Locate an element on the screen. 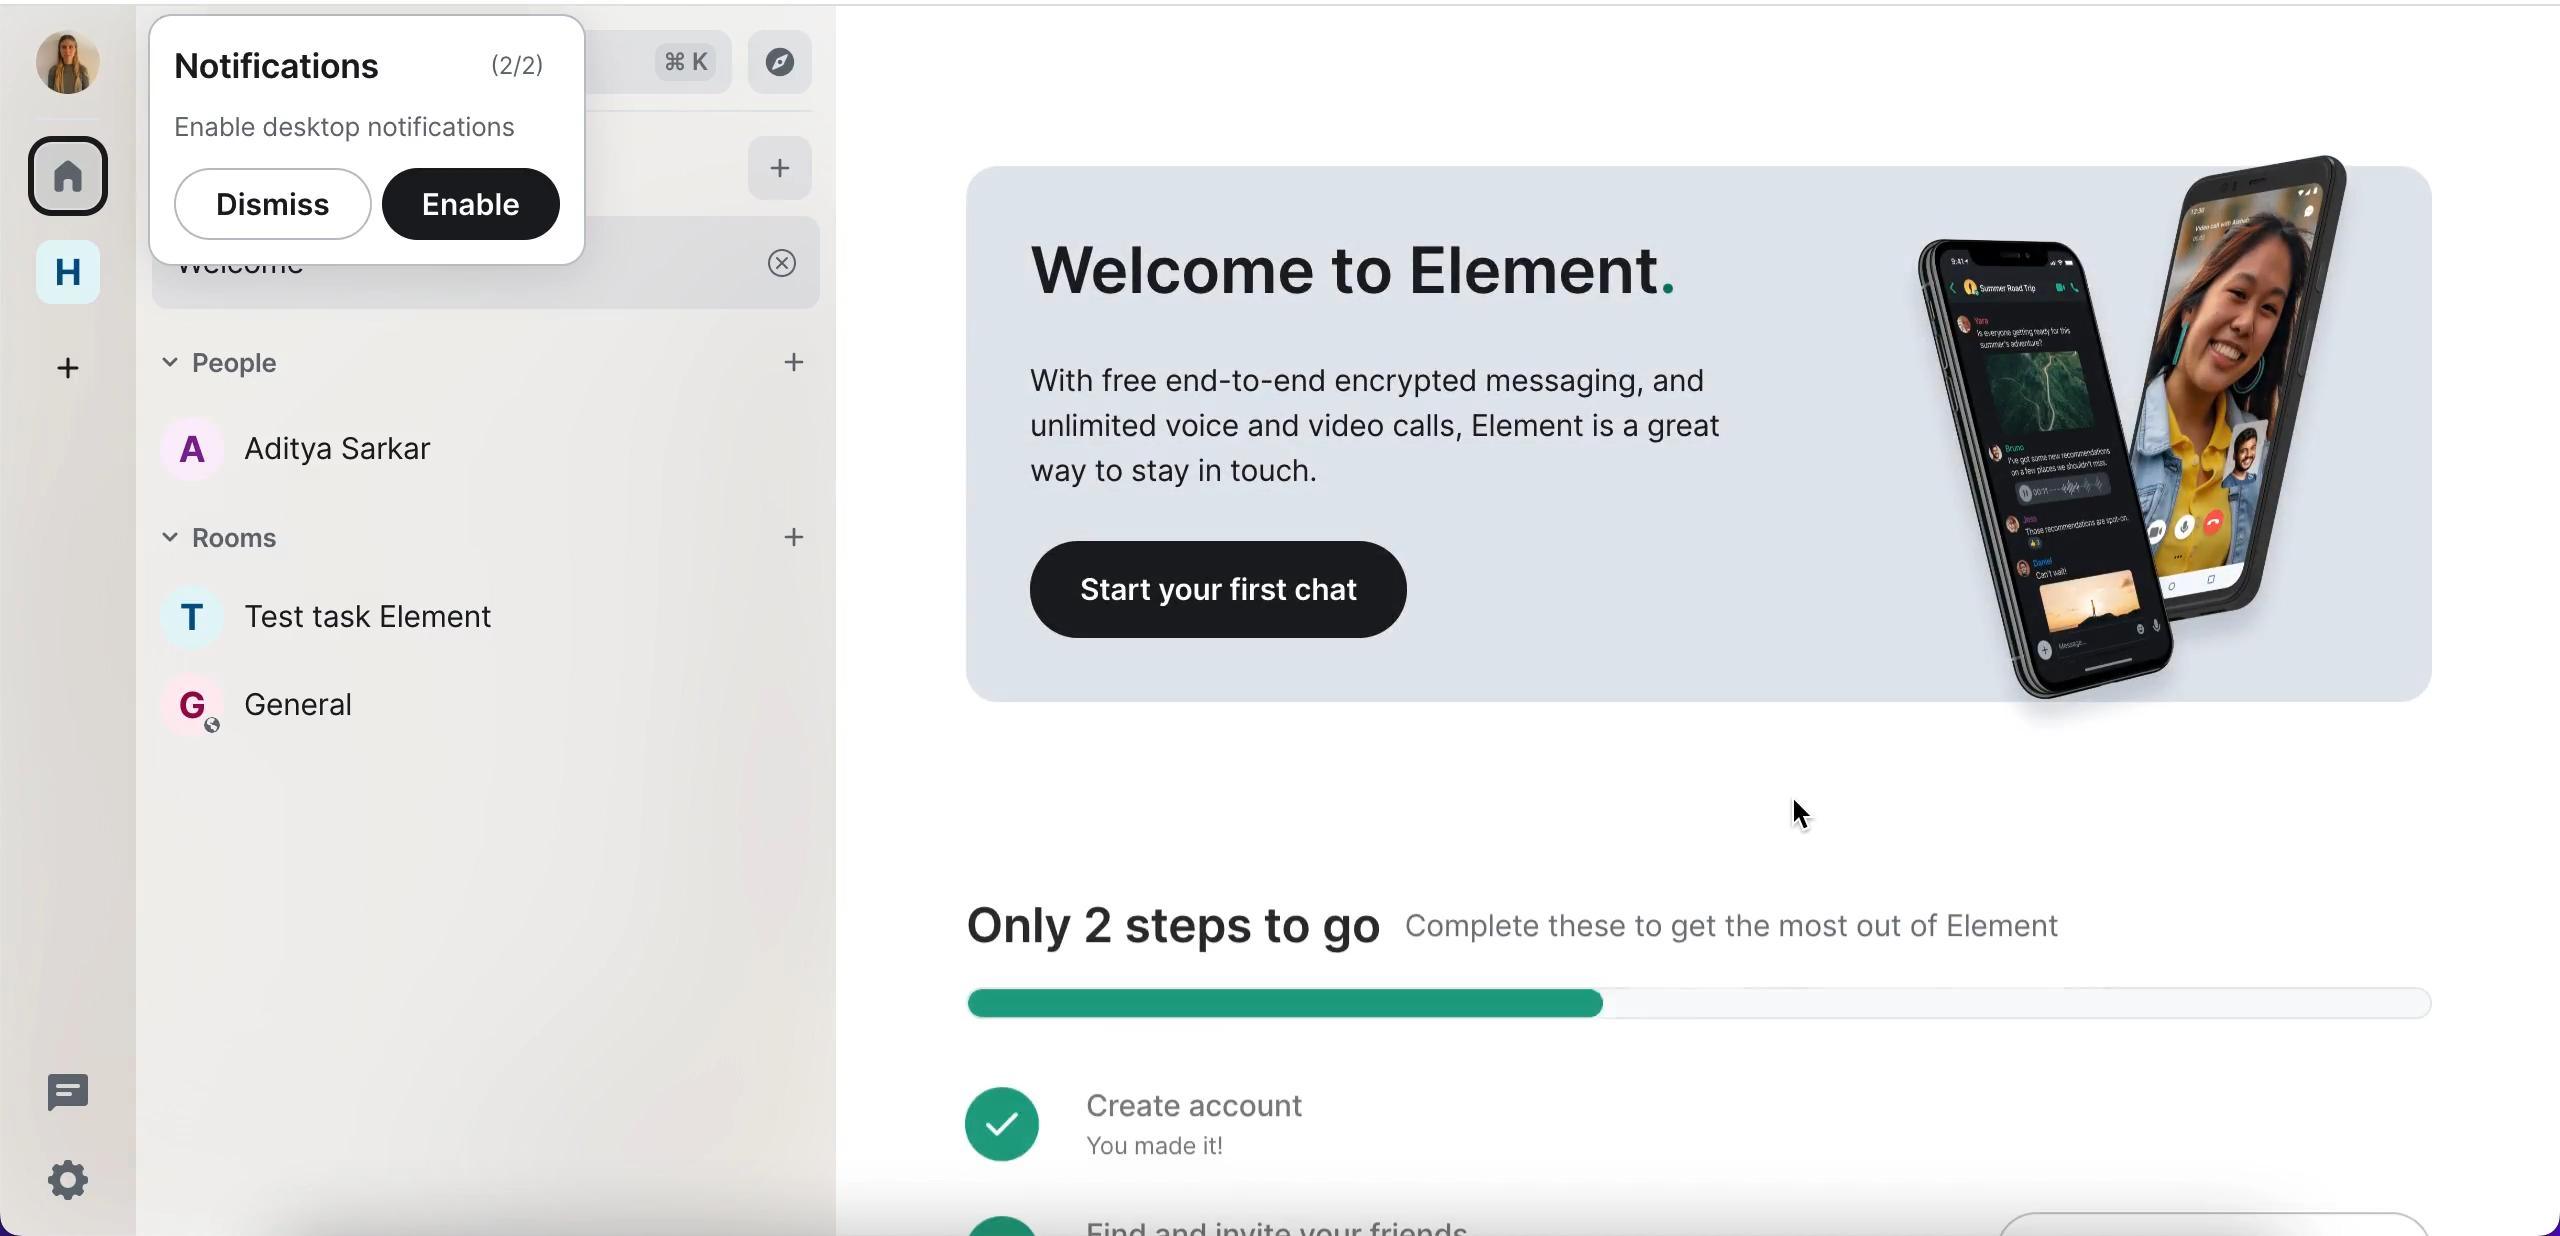  find and invite your friends is located at coordinates (1223, 1222).